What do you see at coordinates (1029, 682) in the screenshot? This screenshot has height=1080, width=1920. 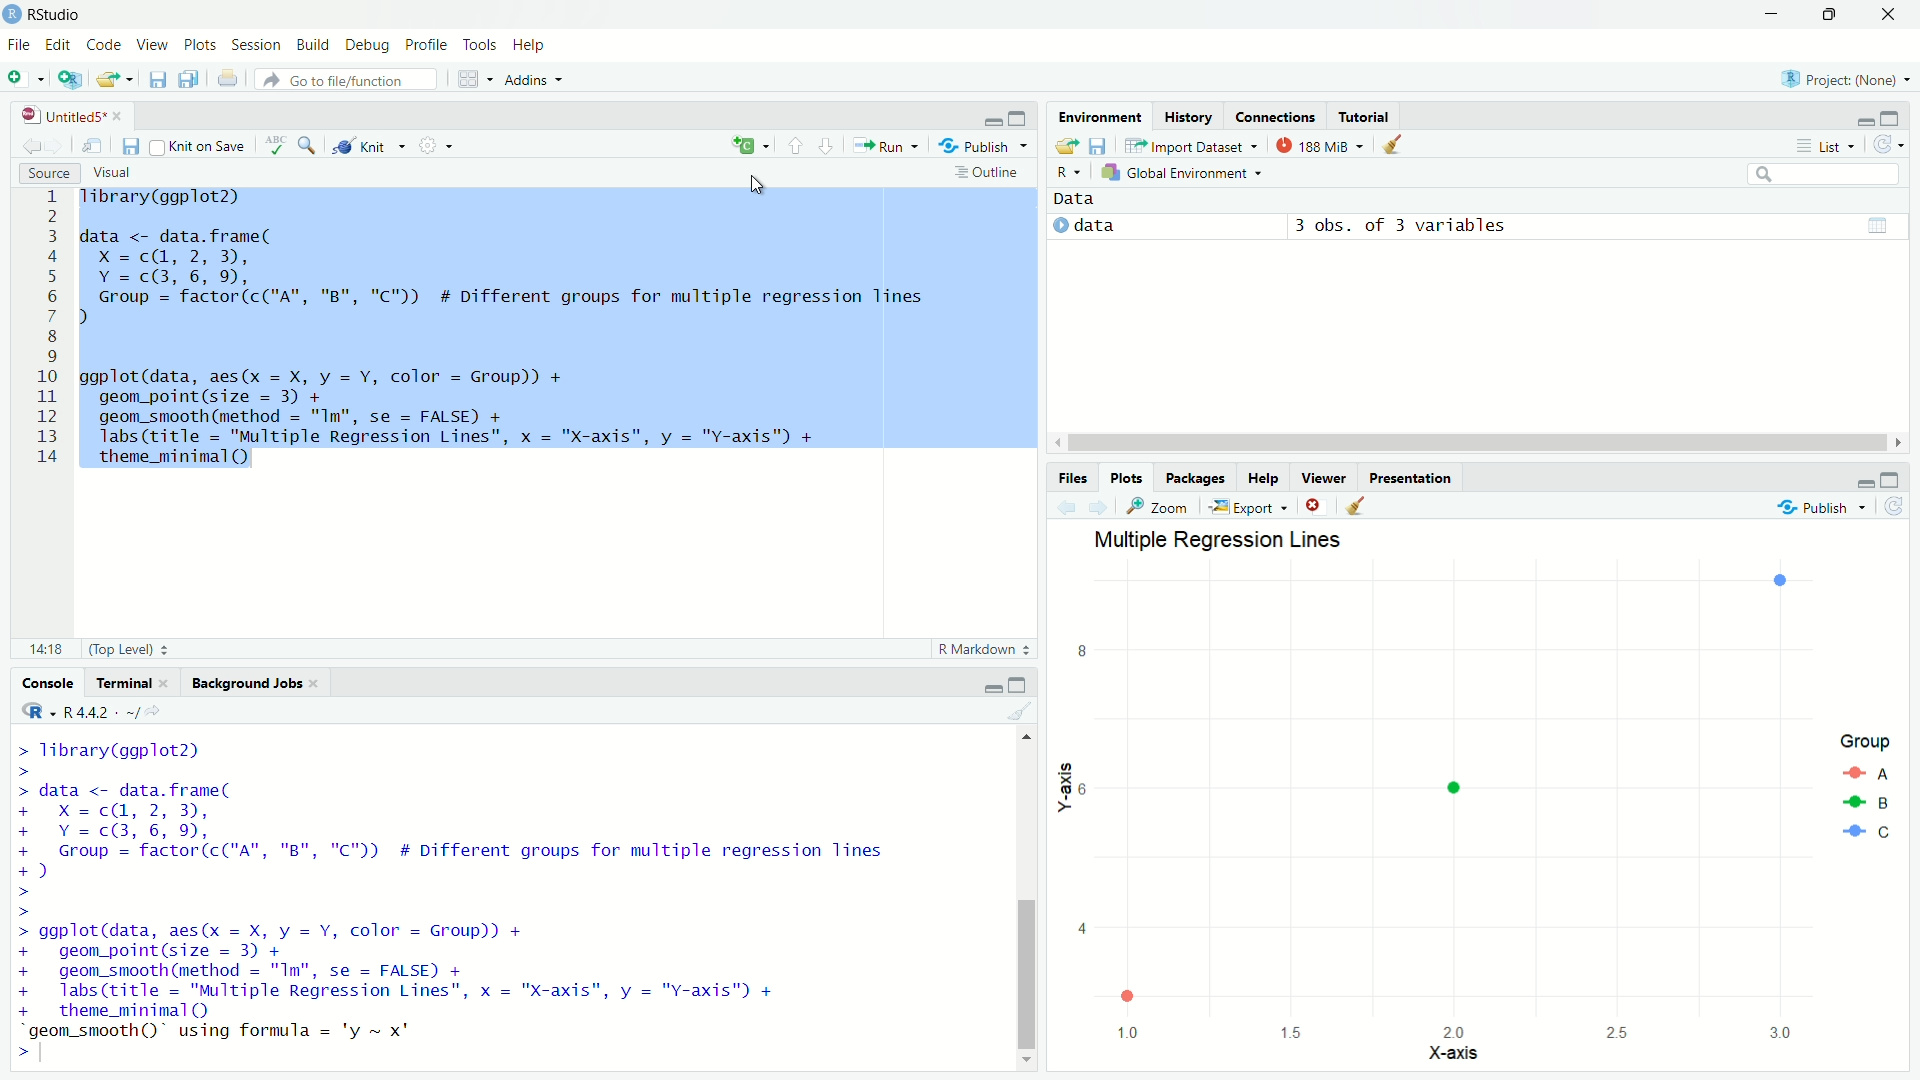 I see `maximise` at bounding box center [1029, 682].